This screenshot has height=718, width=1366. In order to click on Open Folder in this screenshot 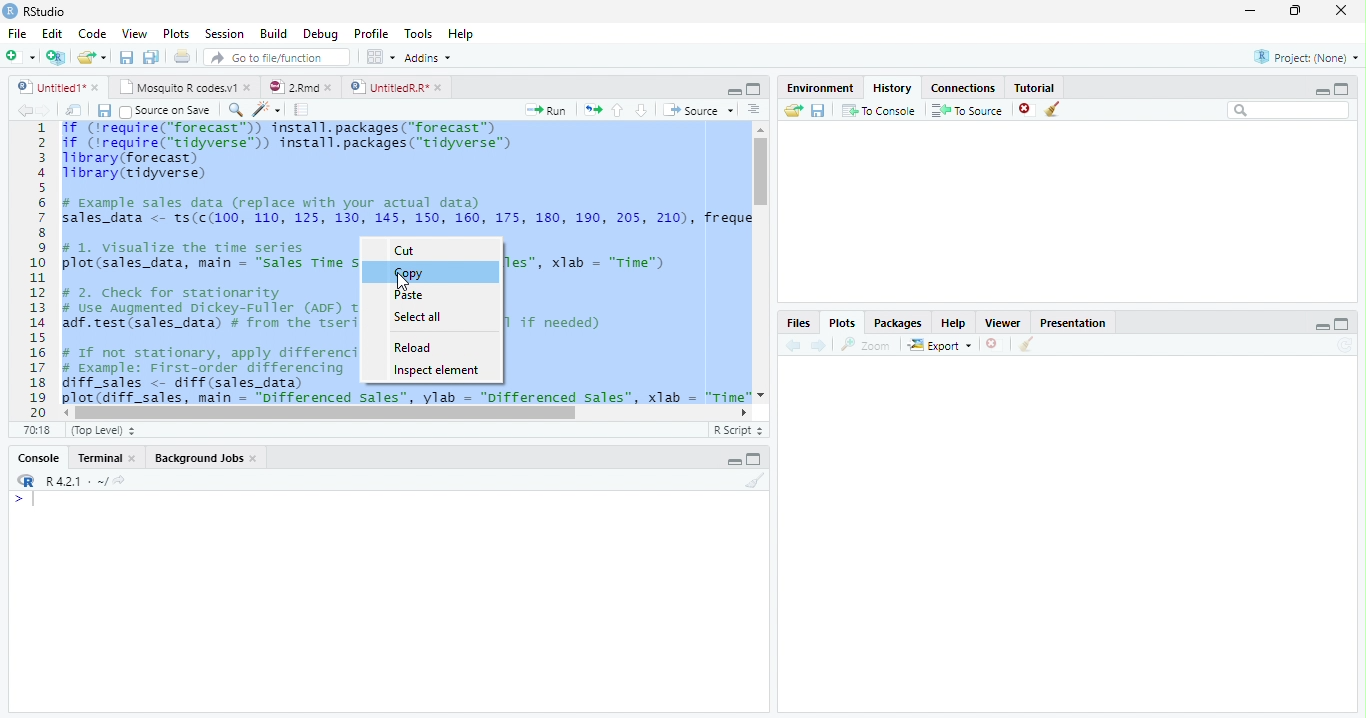, I will do `click(793, 111)`.